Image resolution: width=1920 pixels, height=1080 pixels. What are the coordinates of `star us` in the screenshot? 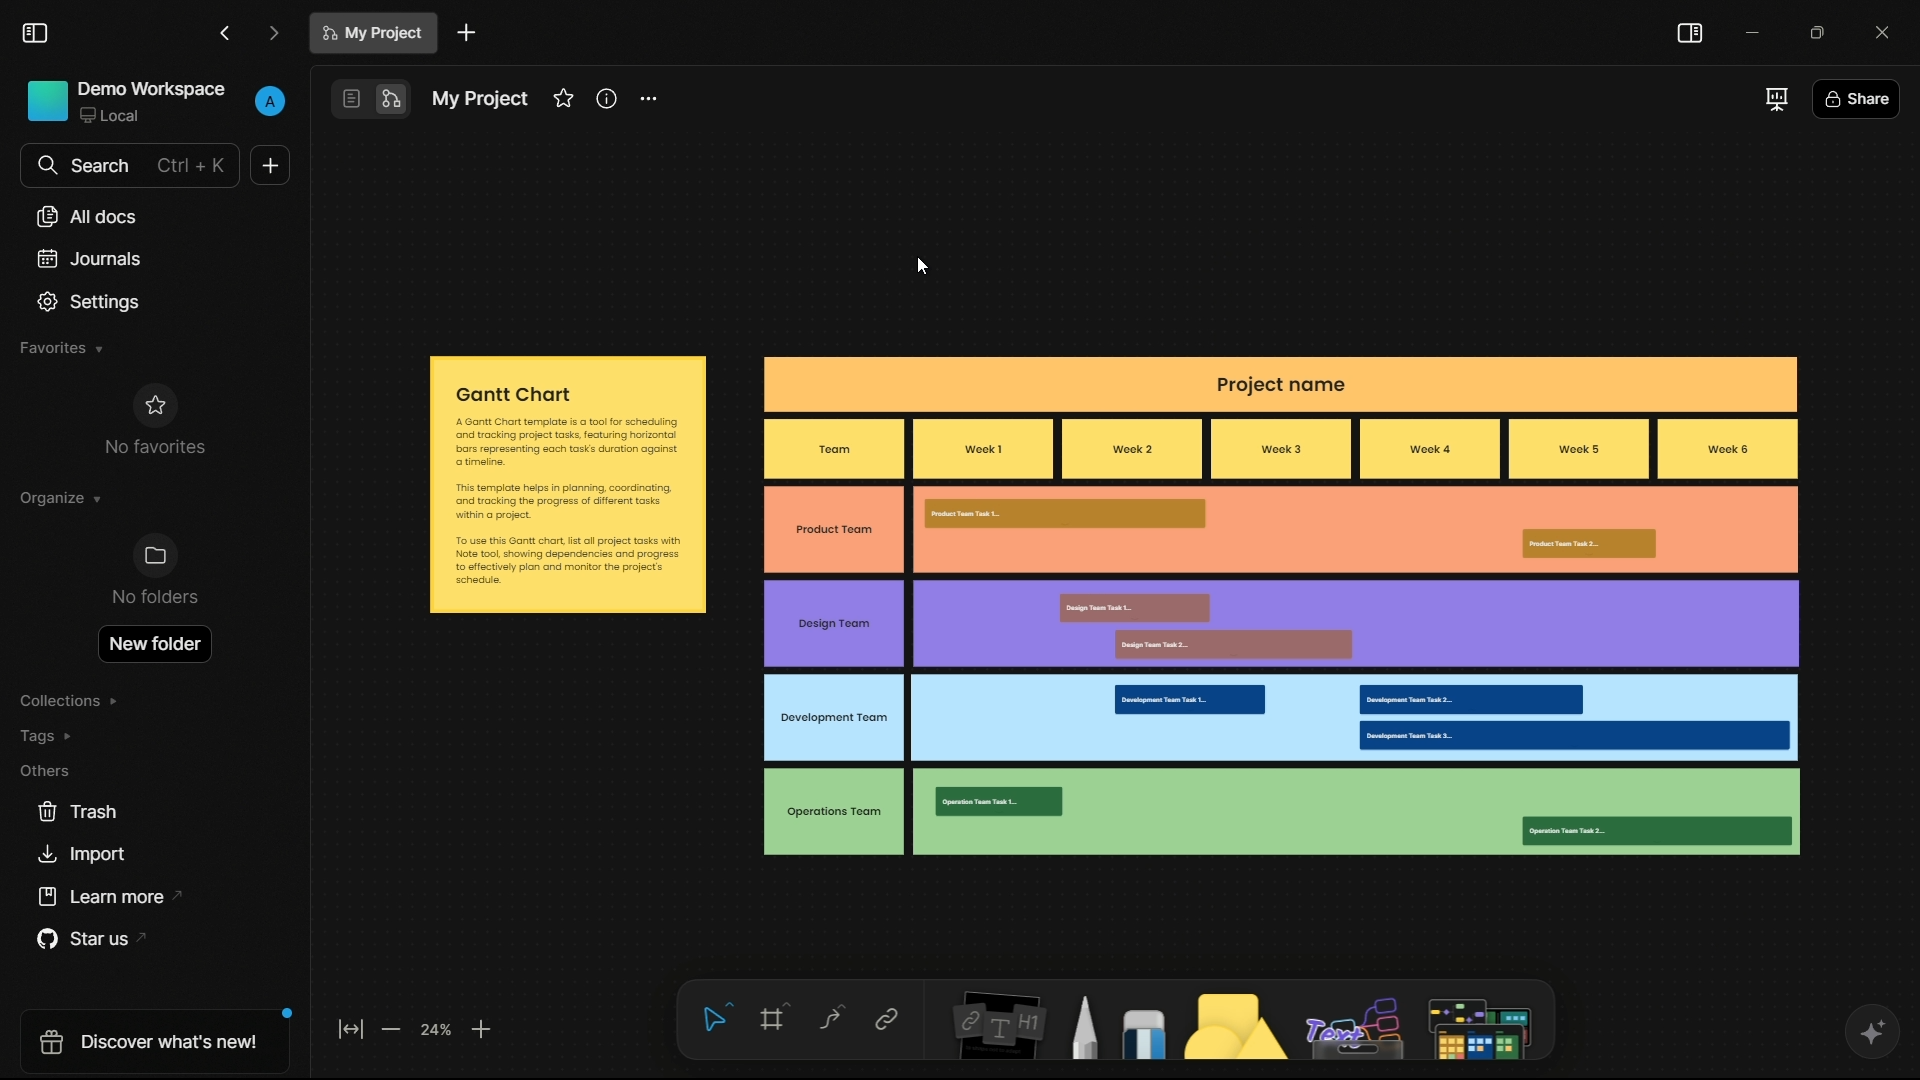 It's located at (85, 939).